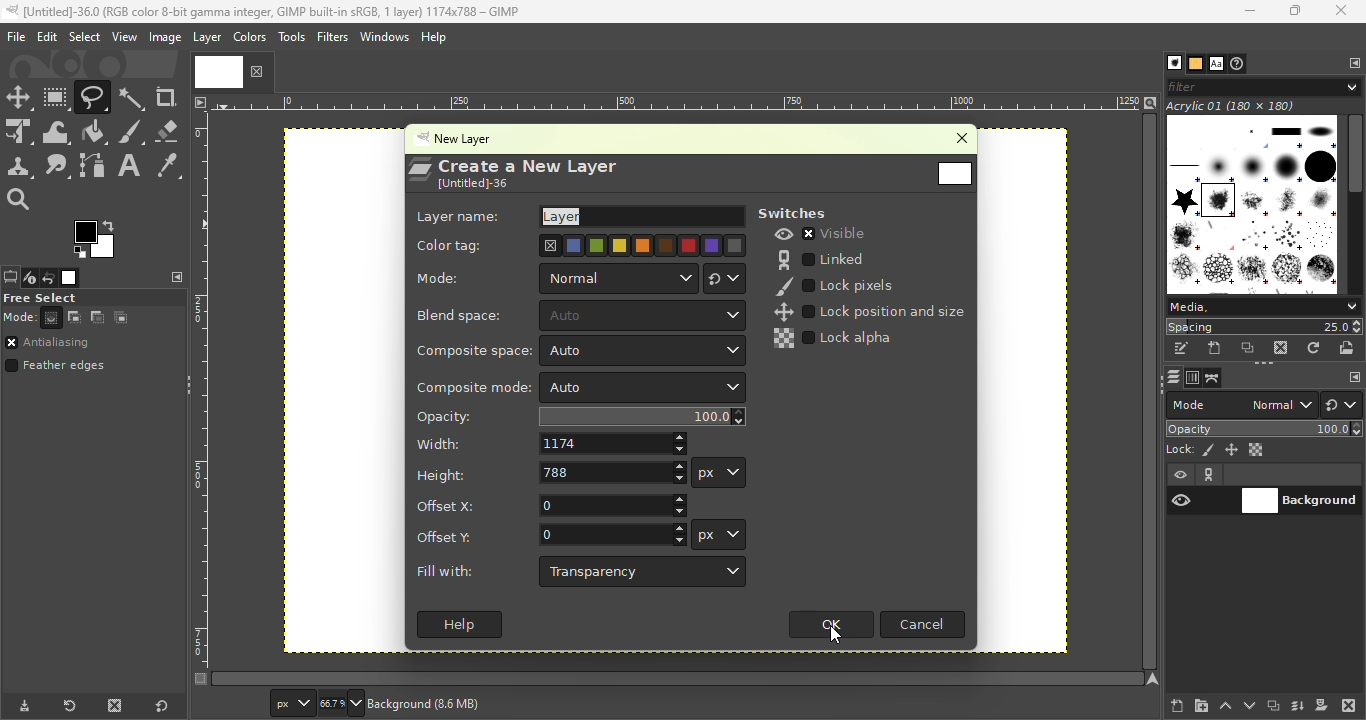 The width and height of the screenshot is (1366, 720). What do you see at coordinates (1344, 12) in the screenshot?
I see `Close` at bounding box center [1344, 12].